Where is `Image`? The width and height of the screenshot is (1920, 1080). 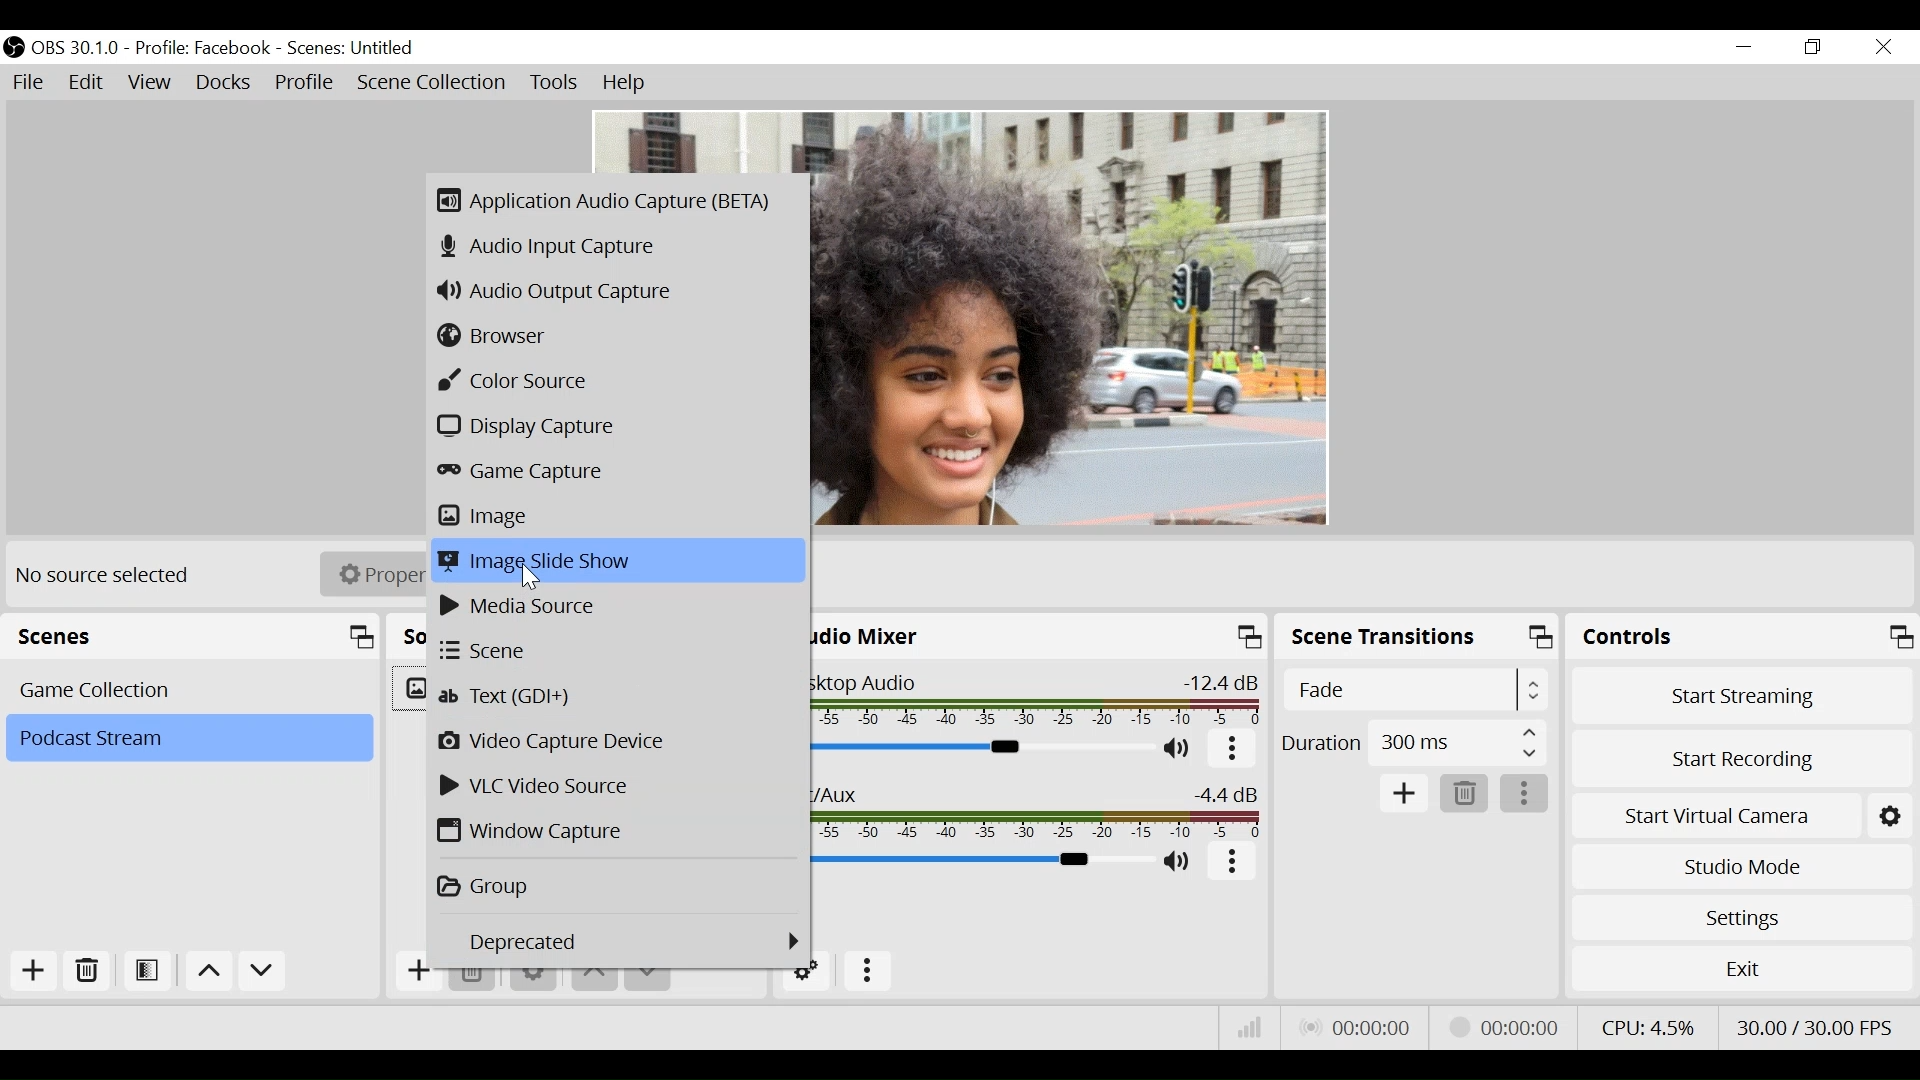
Image is located at coordinates (615, 517).